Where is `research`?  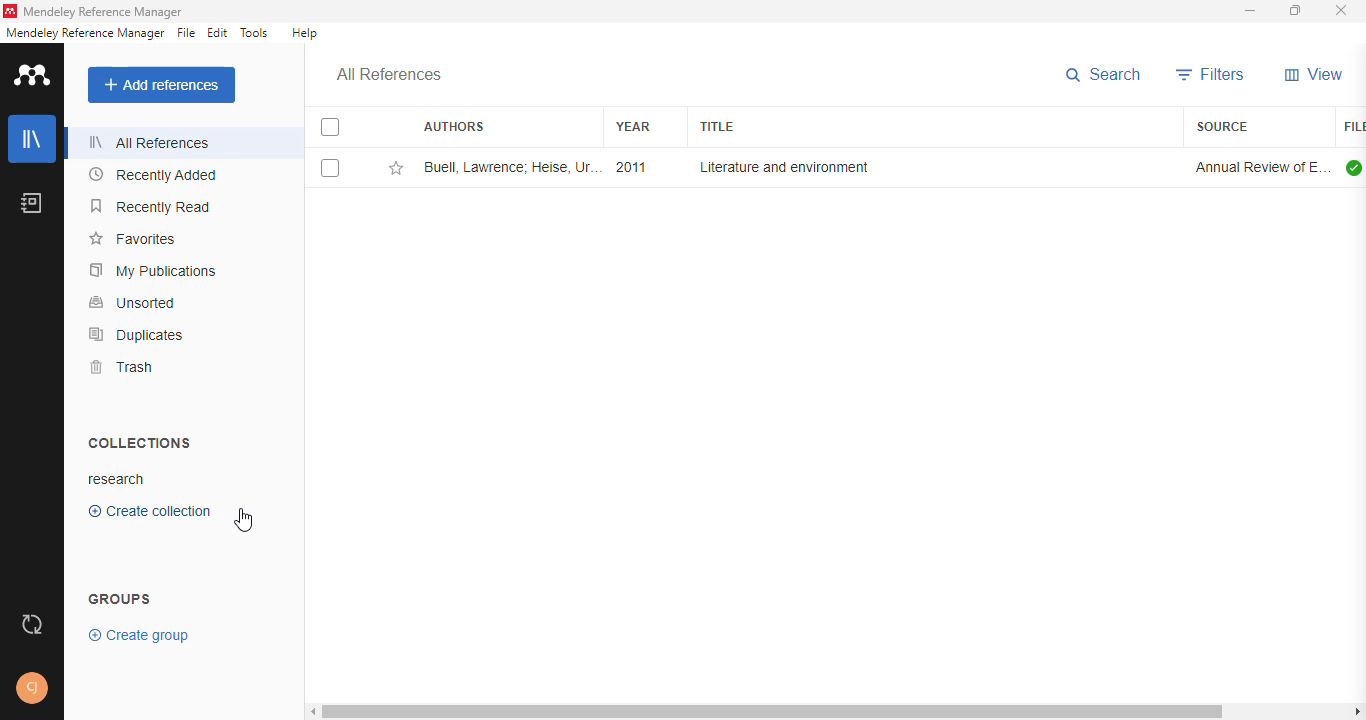 research is located at coordinates (117, 481).